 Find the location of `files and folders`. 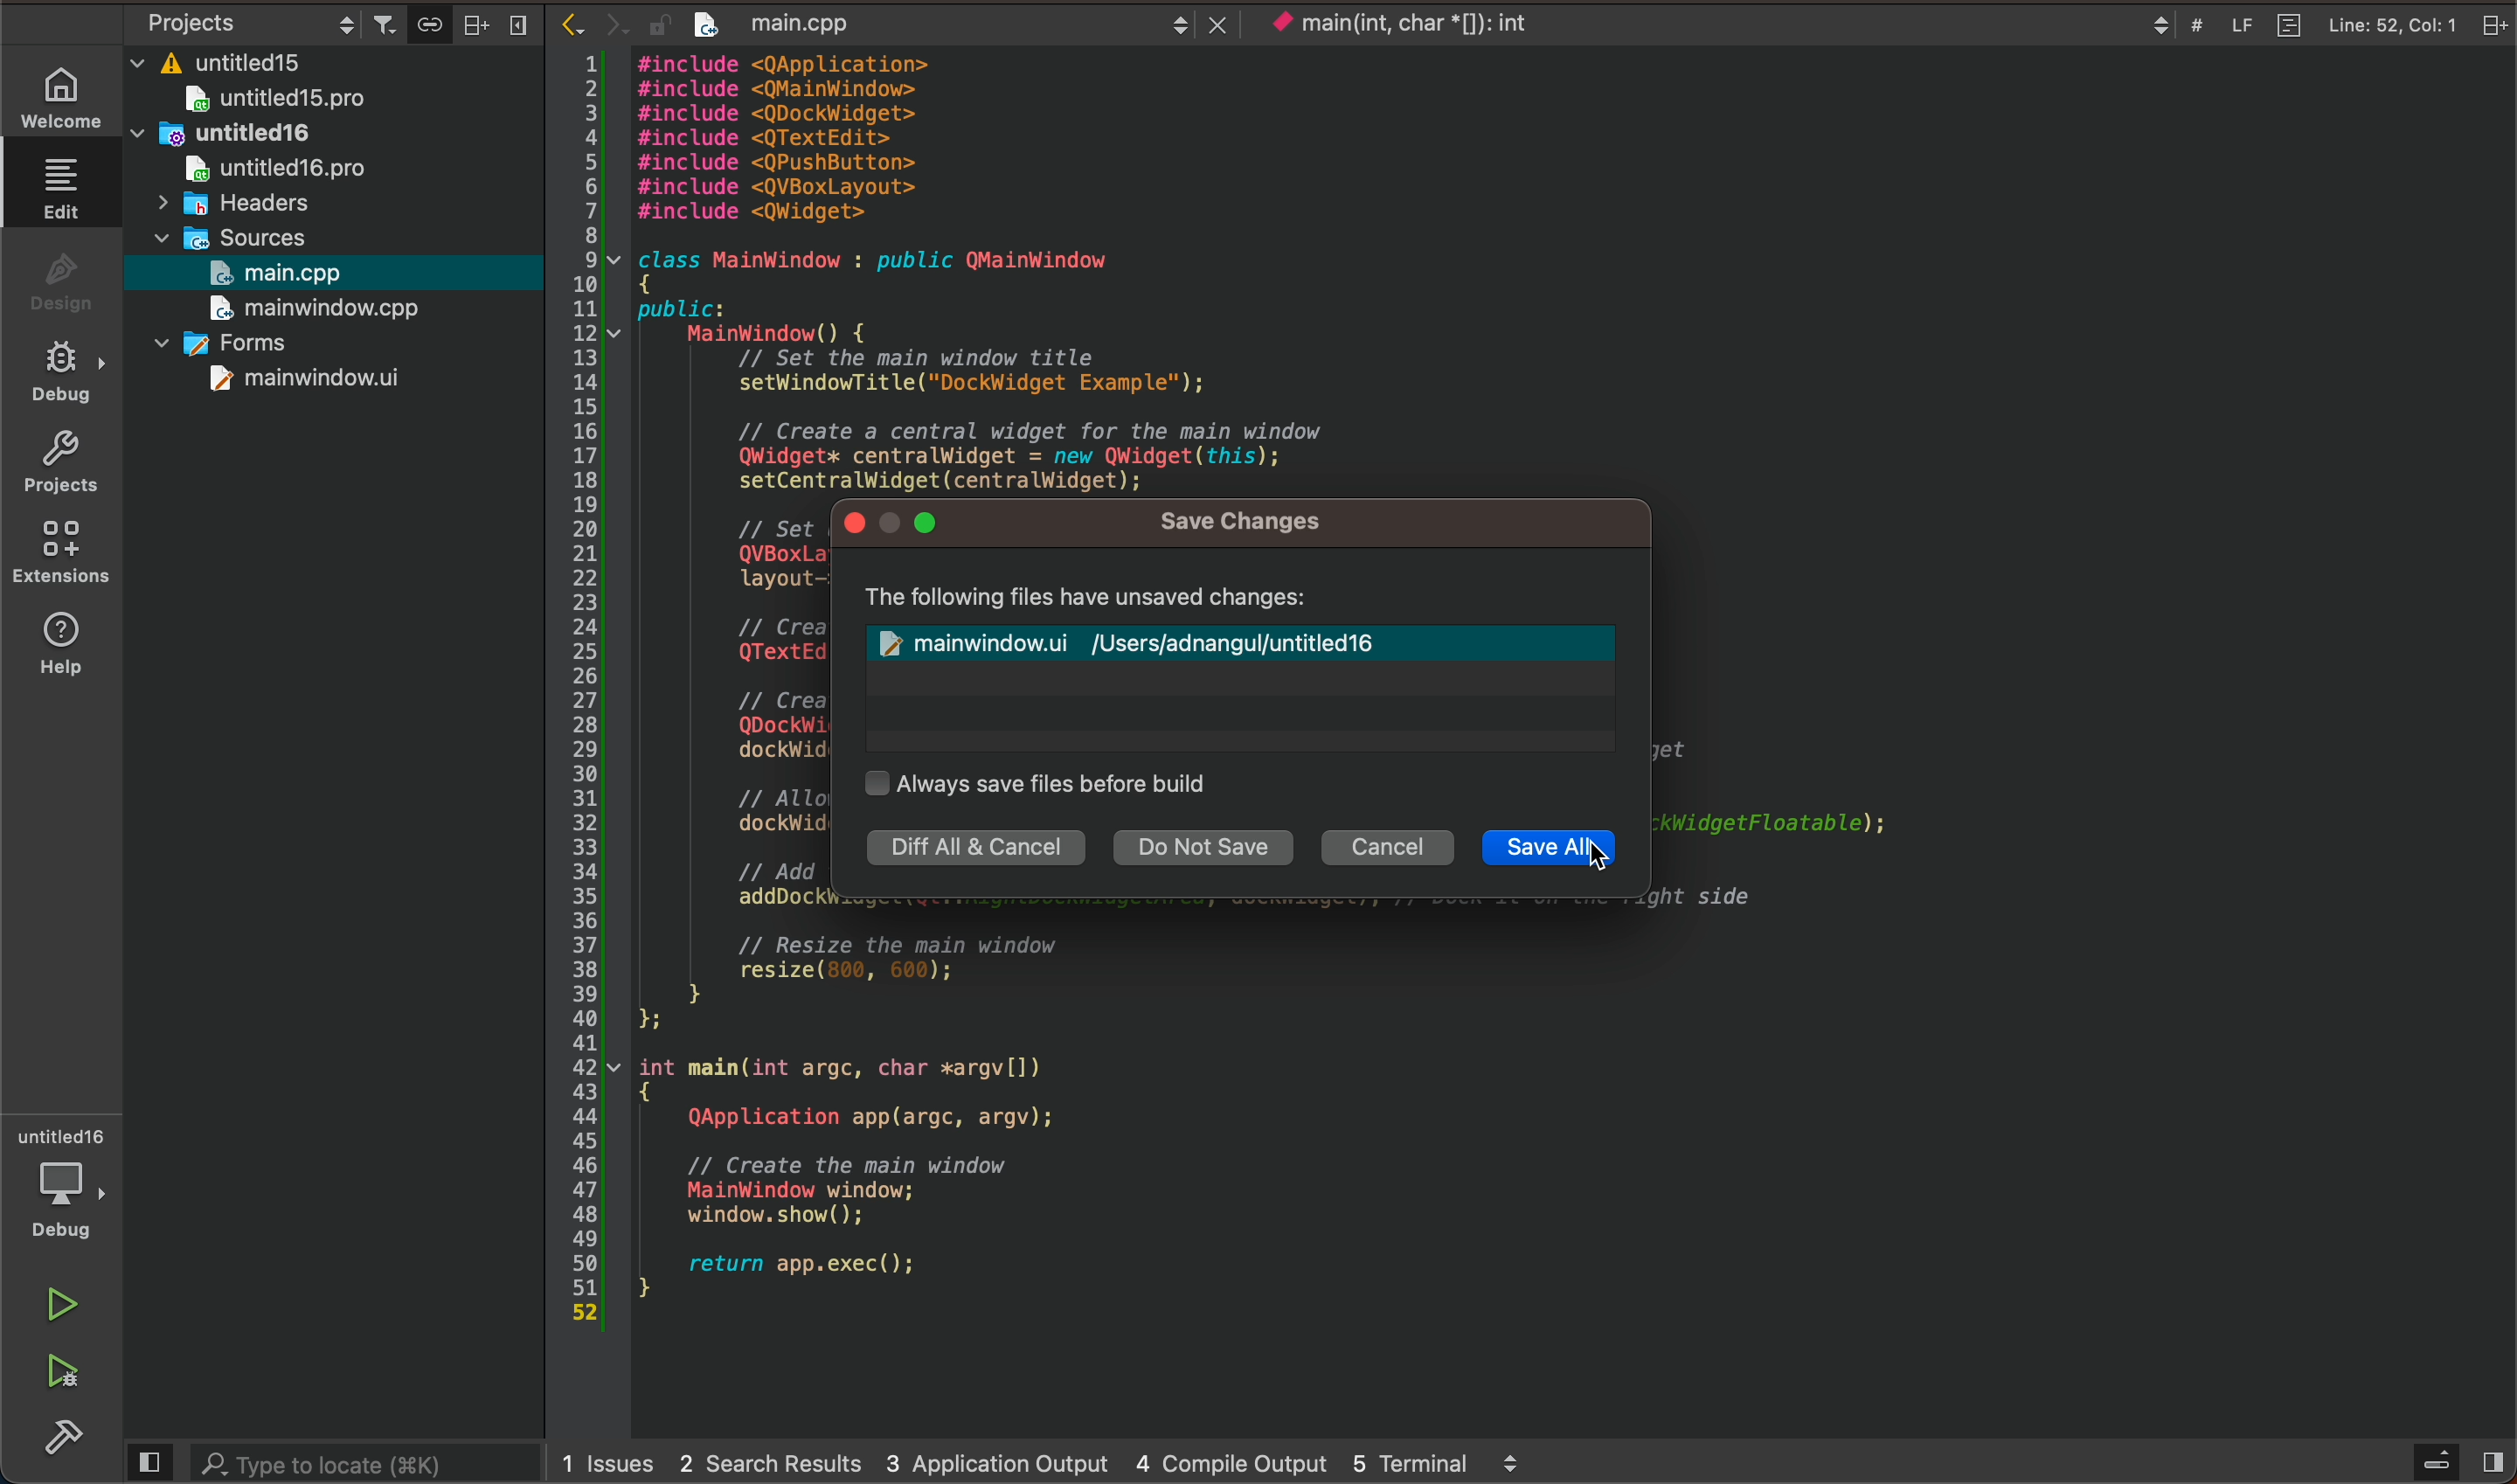

files and folders is located at coordinates (341, 64).